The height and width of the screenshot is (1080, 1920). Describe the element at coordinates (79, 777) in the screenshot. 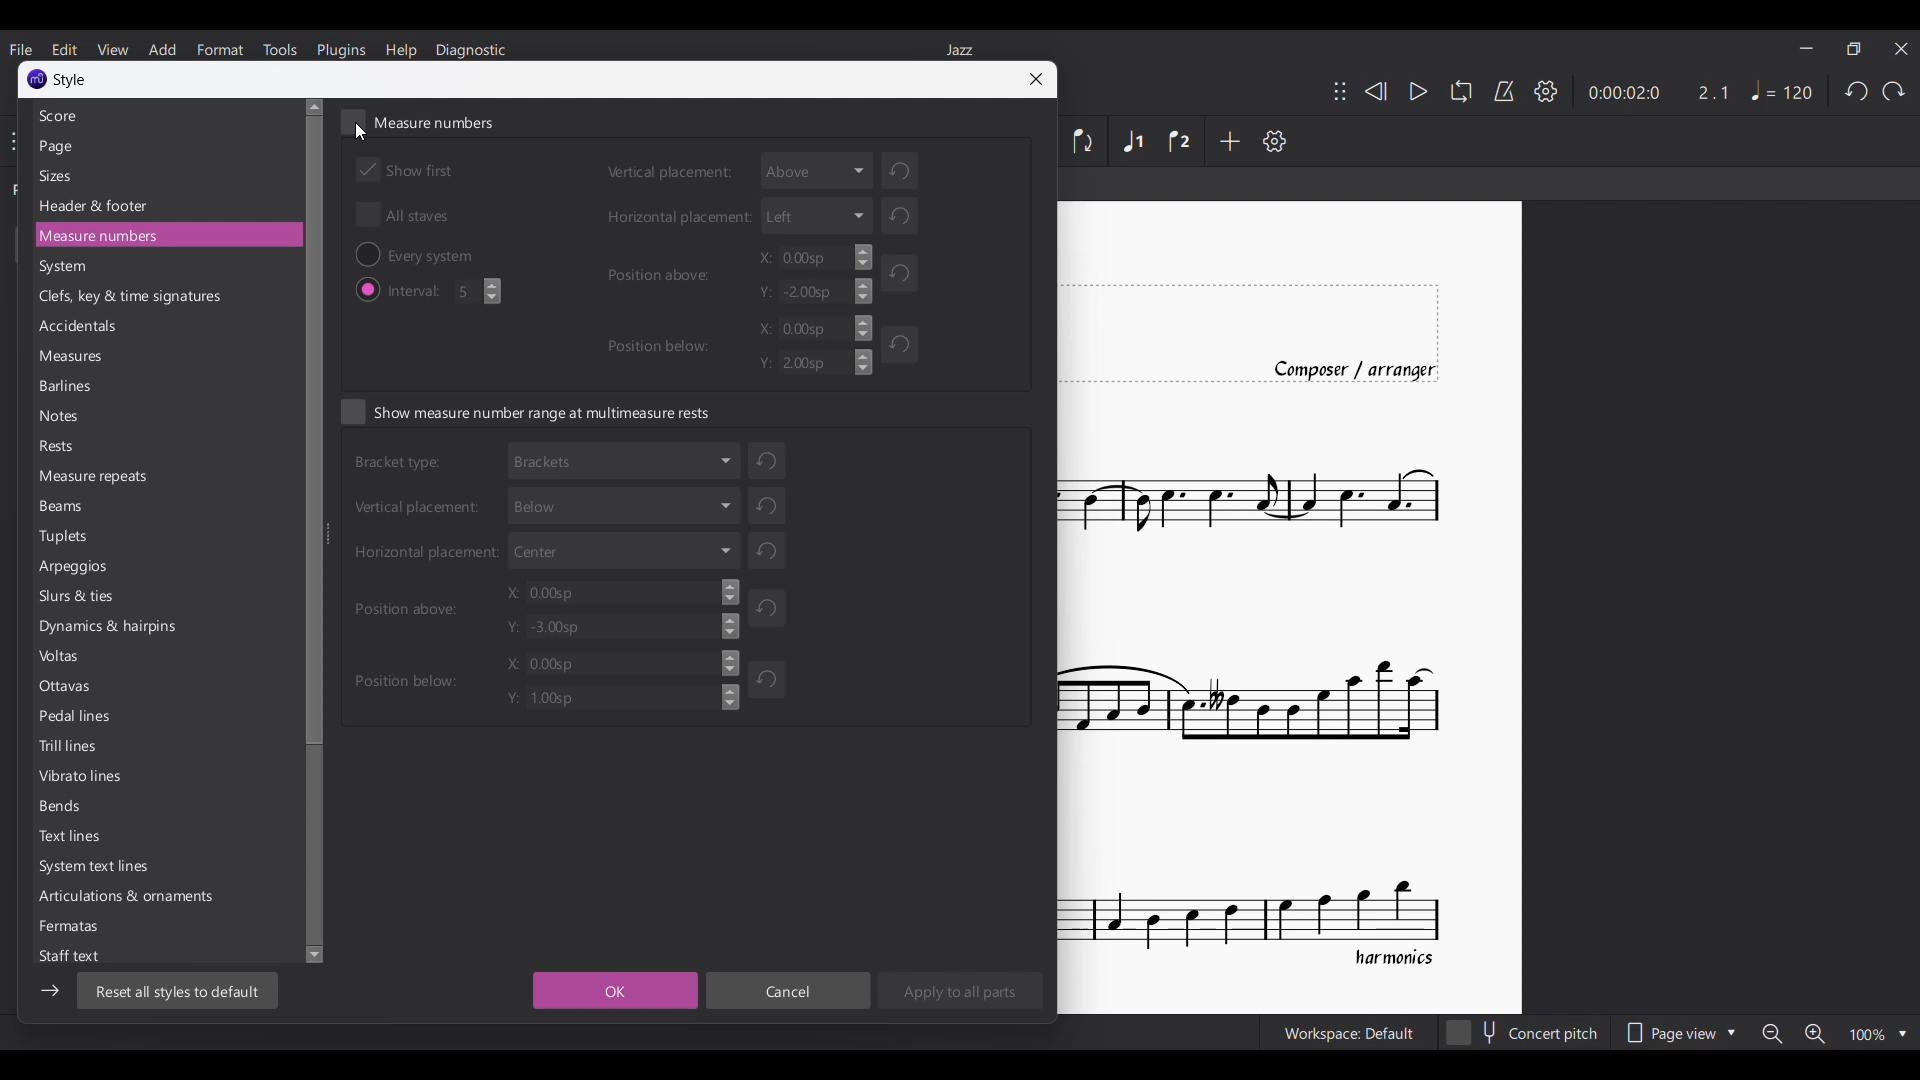

I see `Vibrato` at that location.